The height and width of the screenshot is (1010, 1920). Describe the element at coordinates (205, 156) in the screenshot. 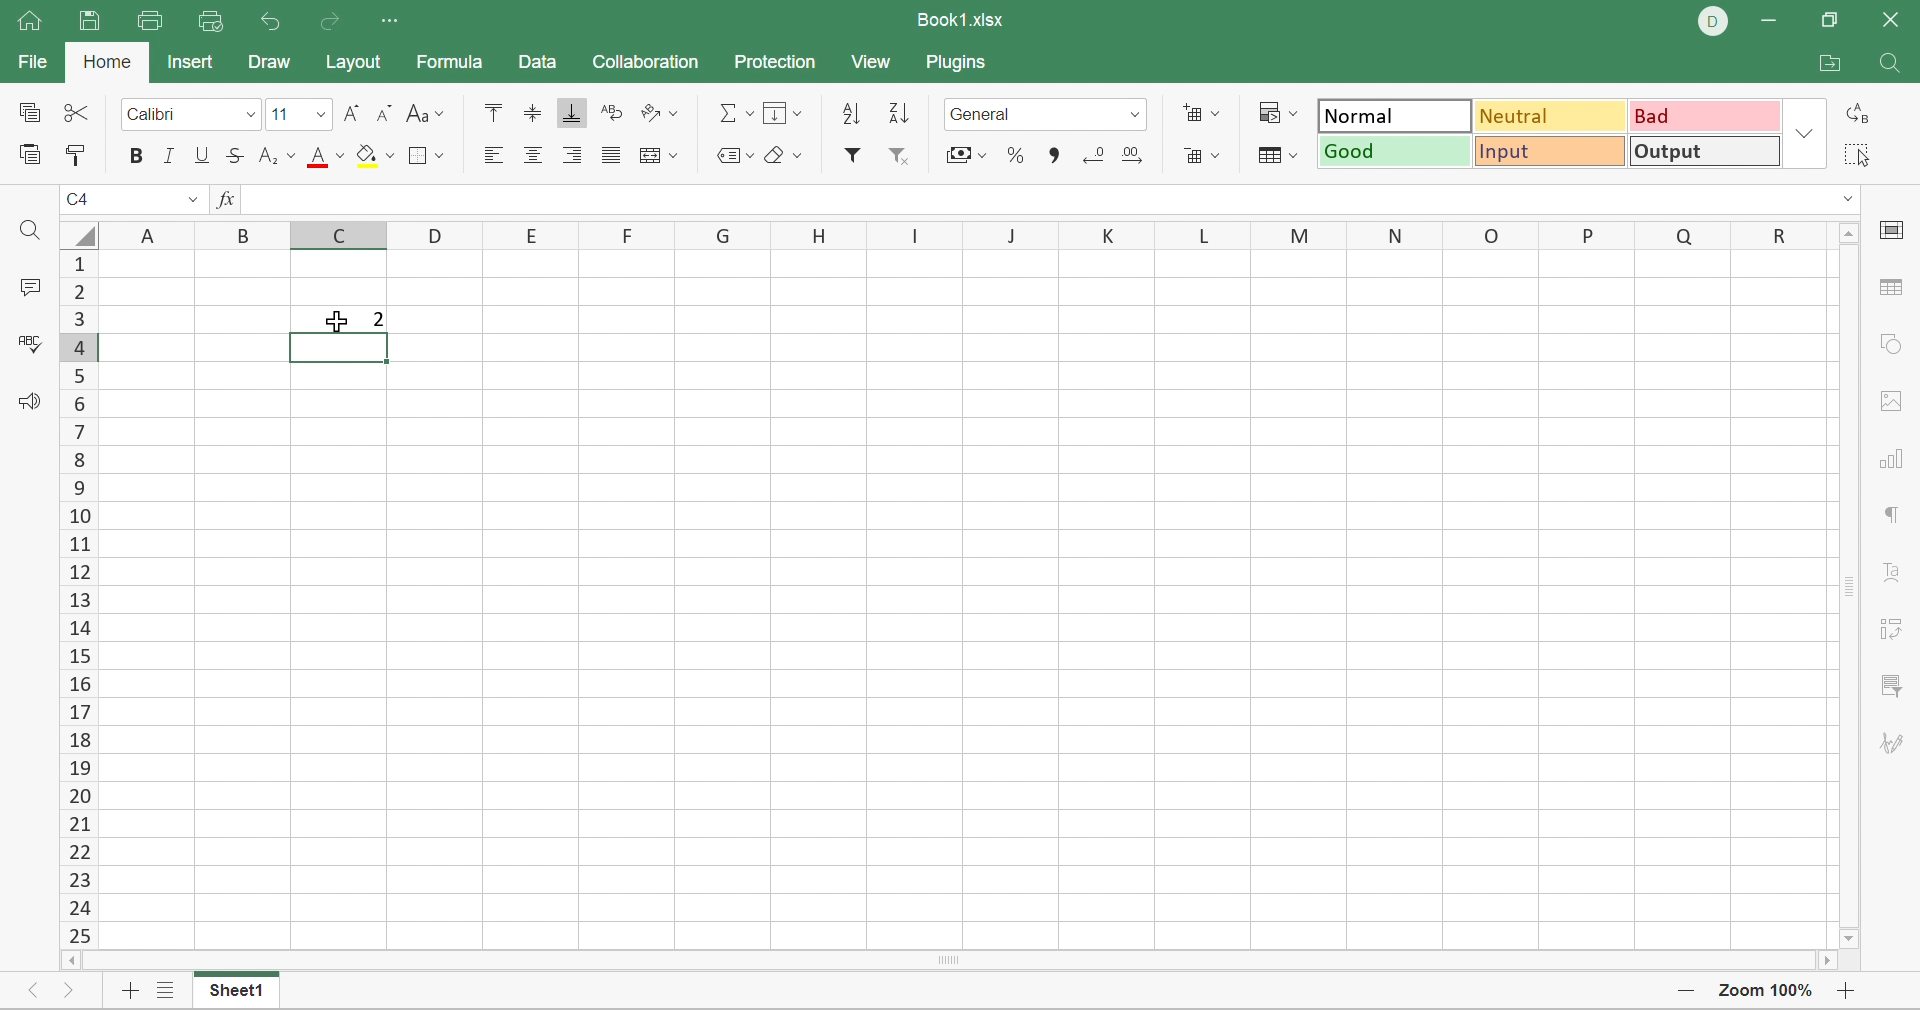

I see `Underline` at that location.